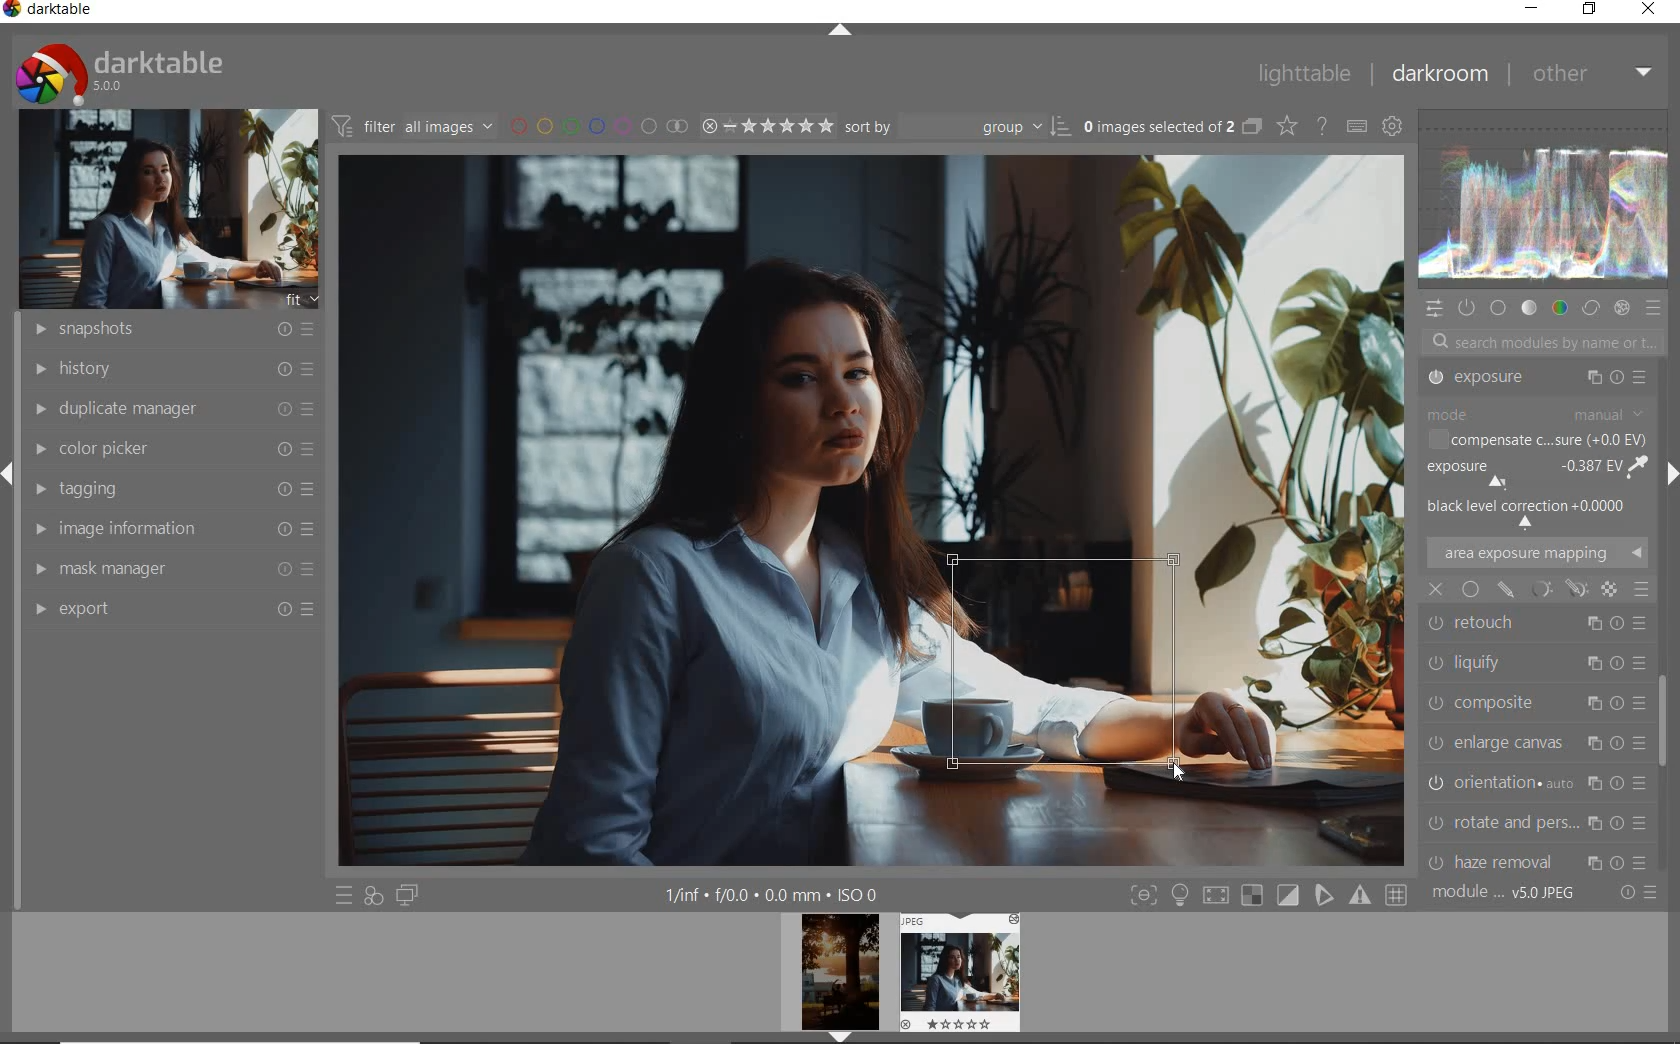 This screenshot has width=1680, height=1044. I want to click on IMAGE, so click(164, 208).